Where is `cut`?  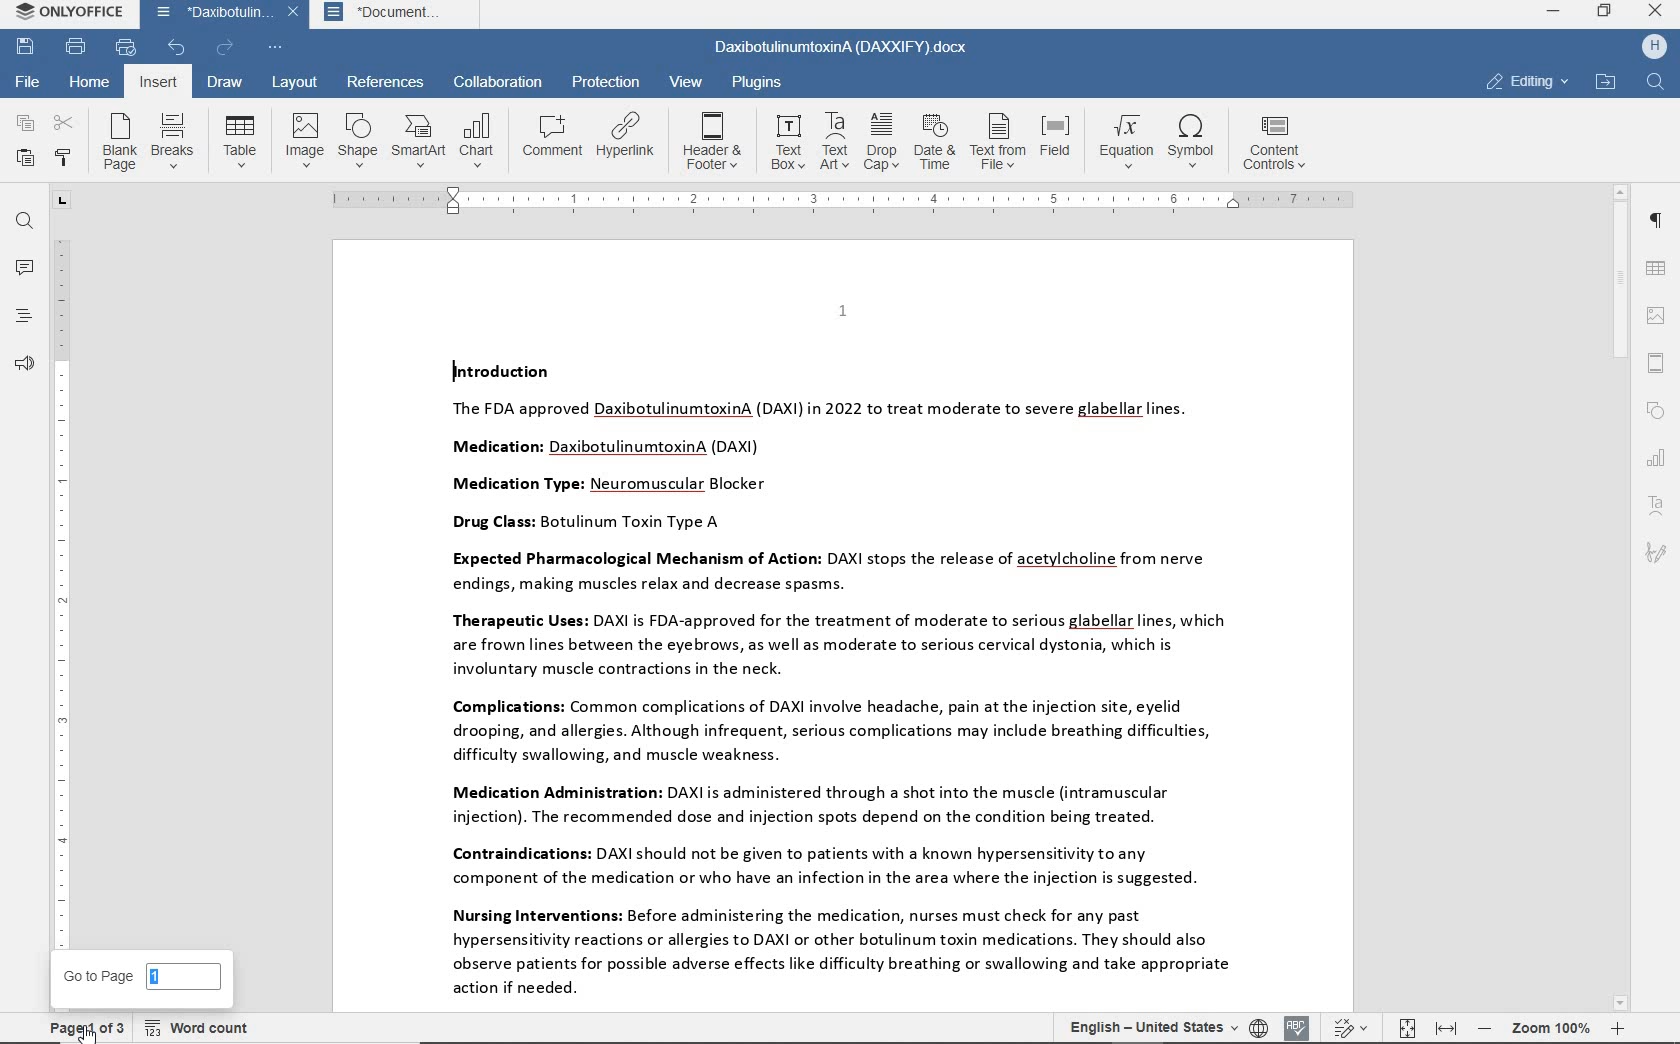 cut is located at coordinates (64, 123).